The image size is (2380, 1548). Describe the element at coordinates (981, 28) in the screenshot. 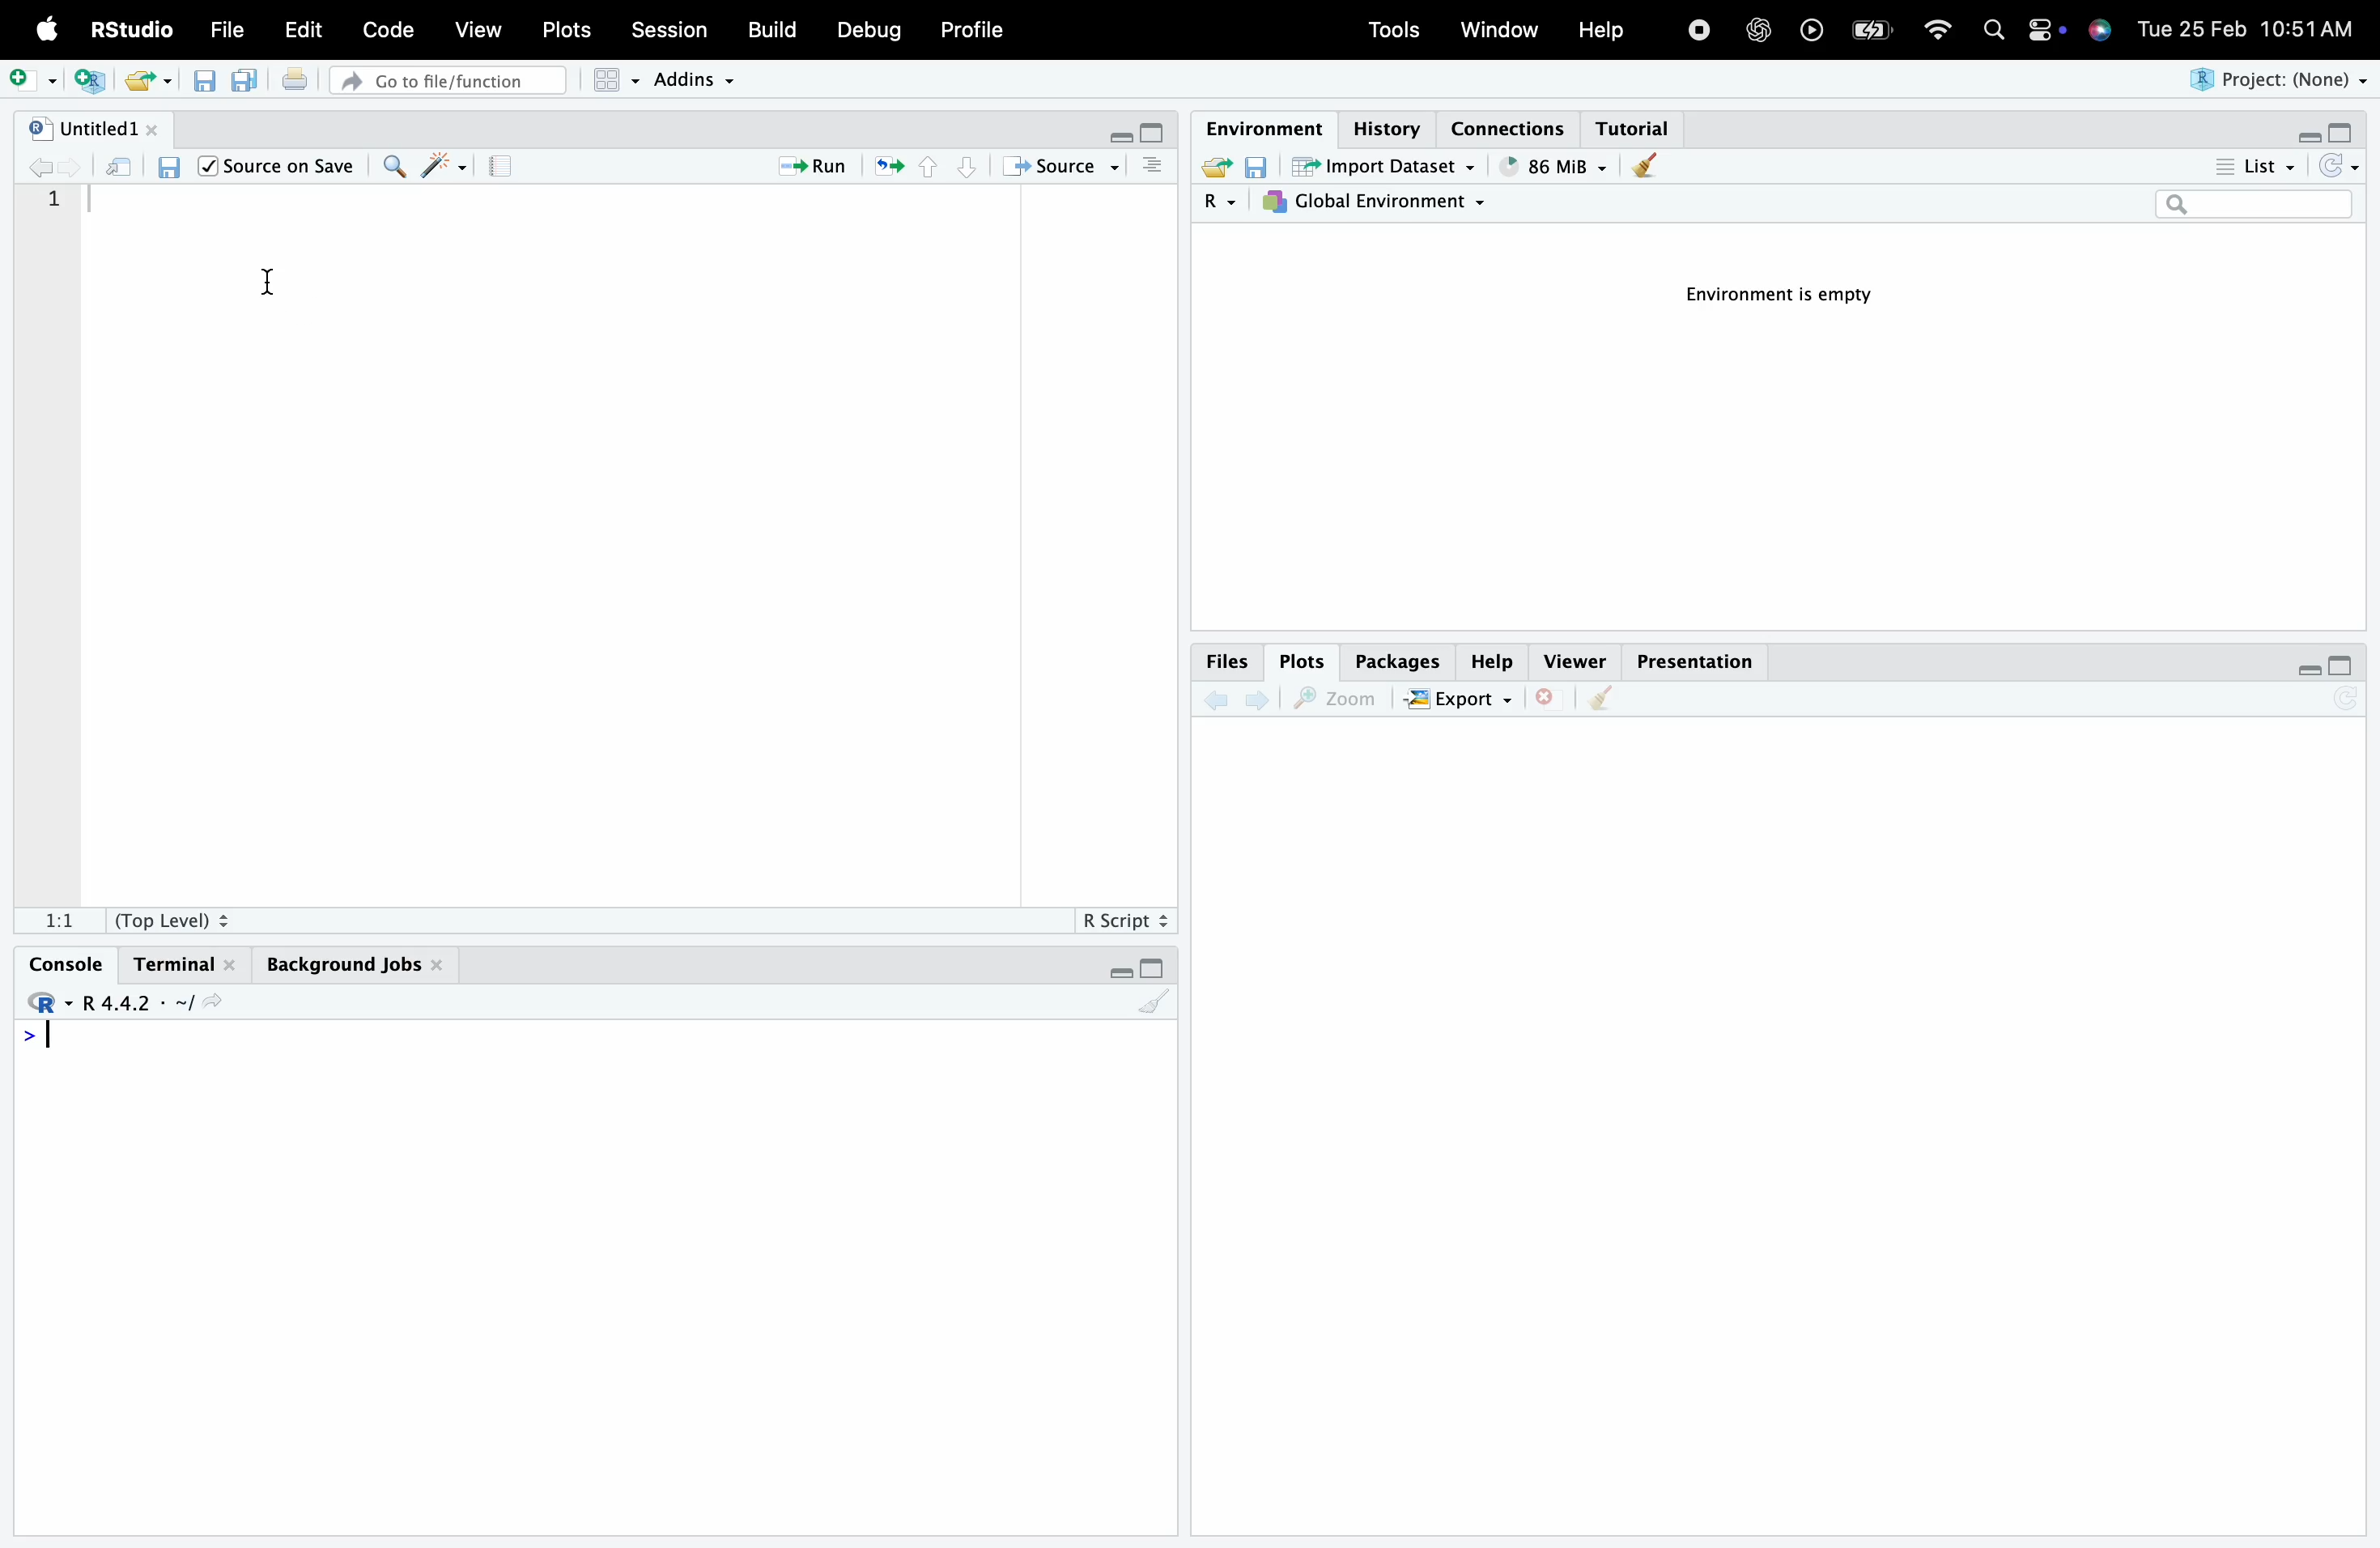

I see `Profile` at that location.